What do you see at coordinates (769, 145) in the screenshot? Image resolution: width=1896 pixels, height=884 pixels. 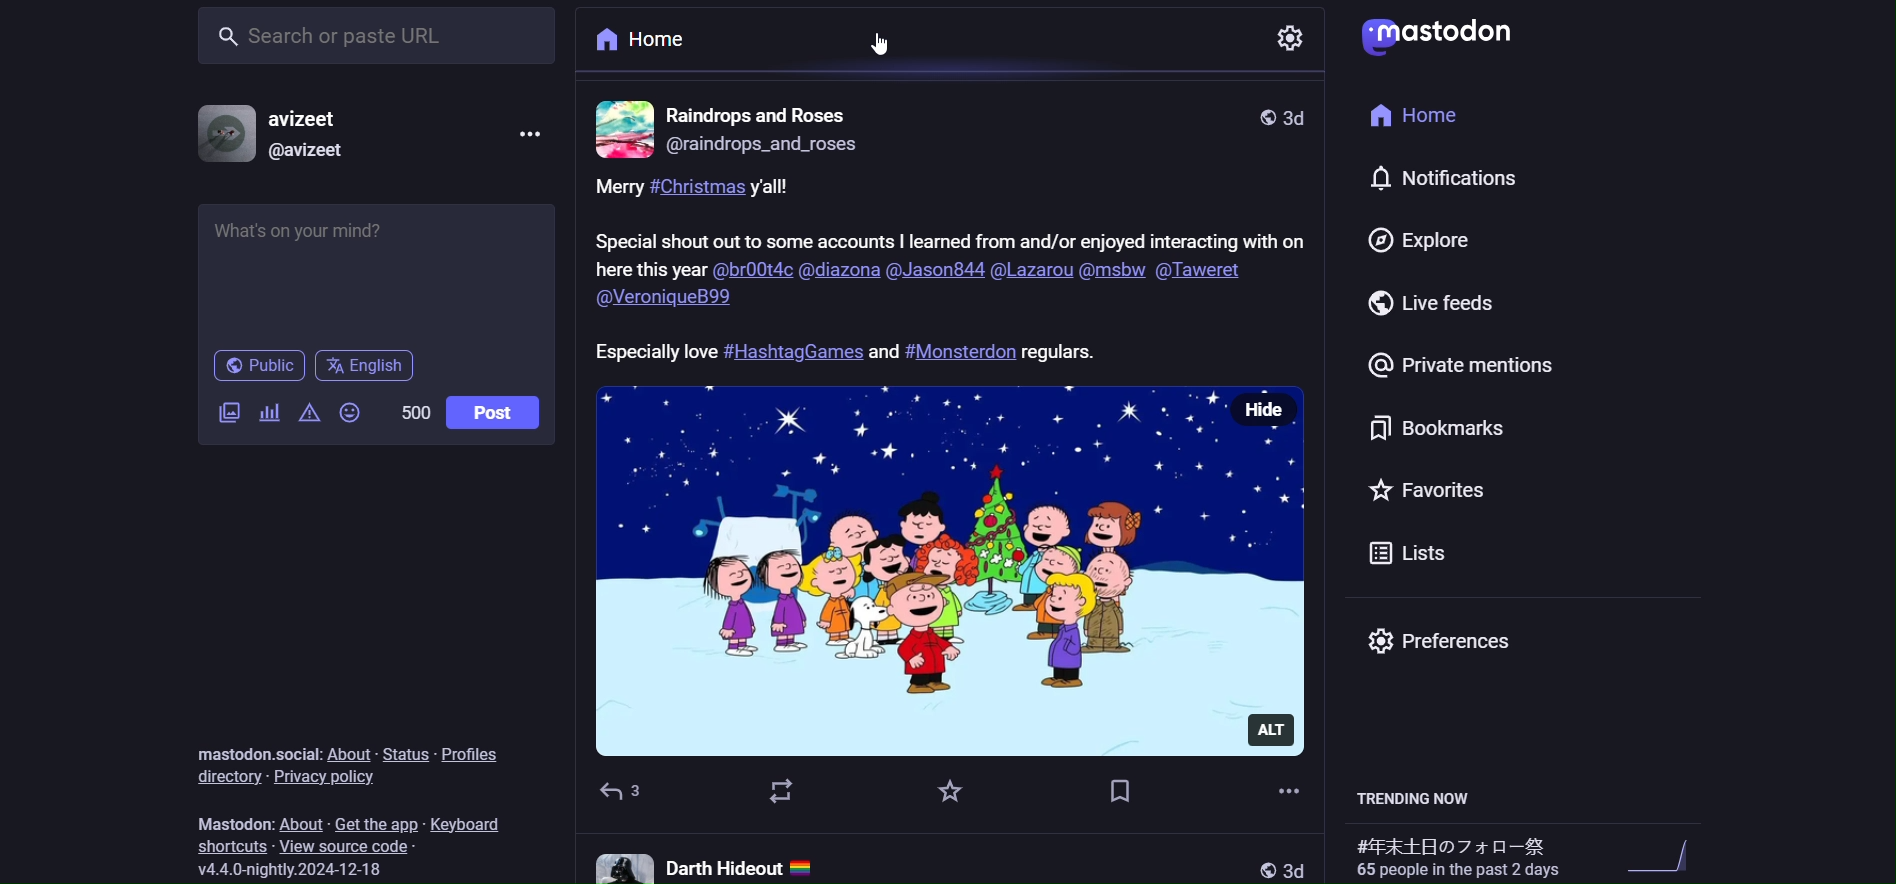 I see `id` at bounding box center [769, 145].